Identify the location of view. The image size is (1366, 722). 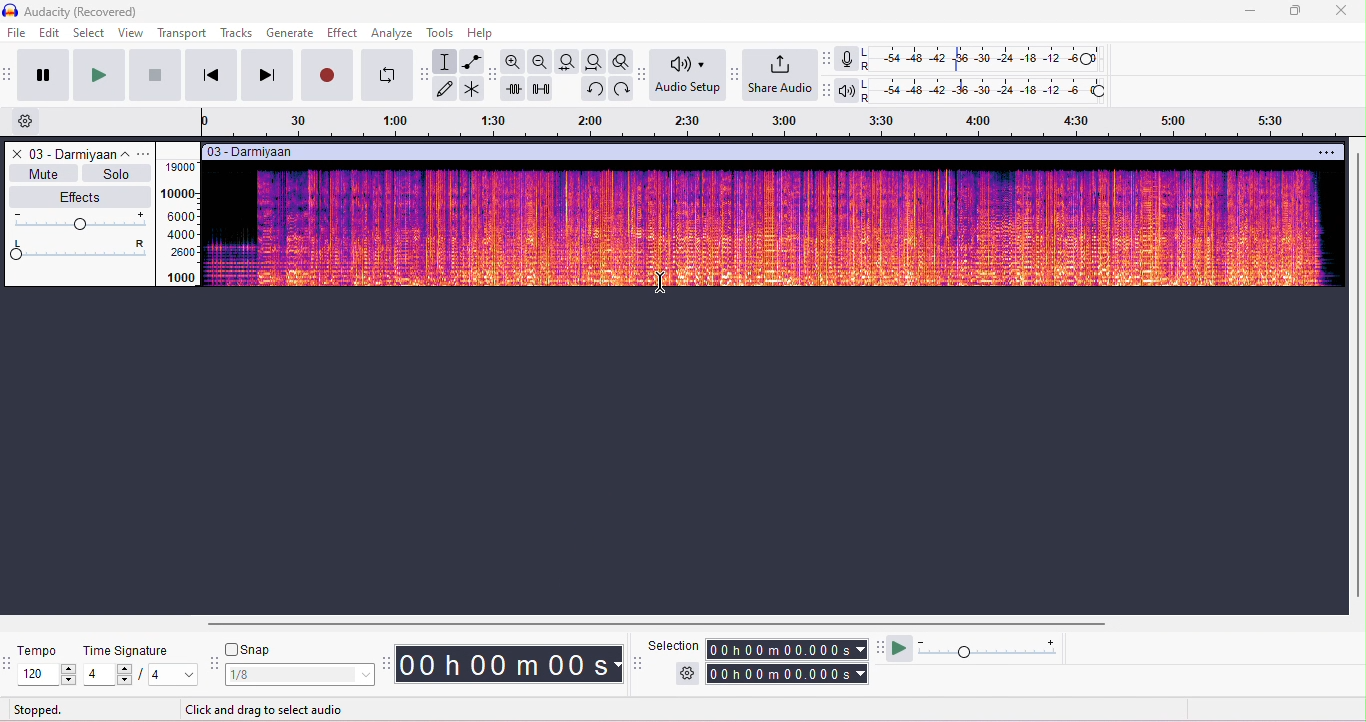
(131, 33).